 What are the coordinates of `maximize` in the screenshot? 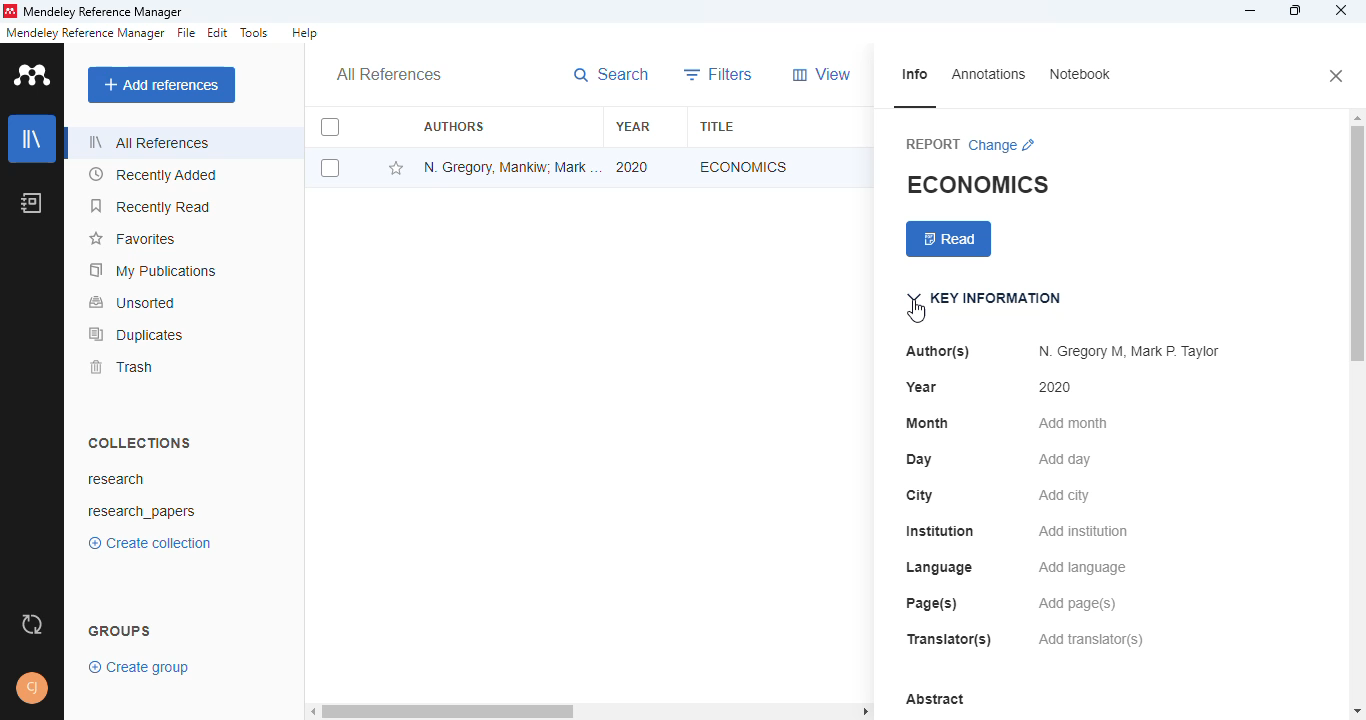 It's located at (1295, 10).